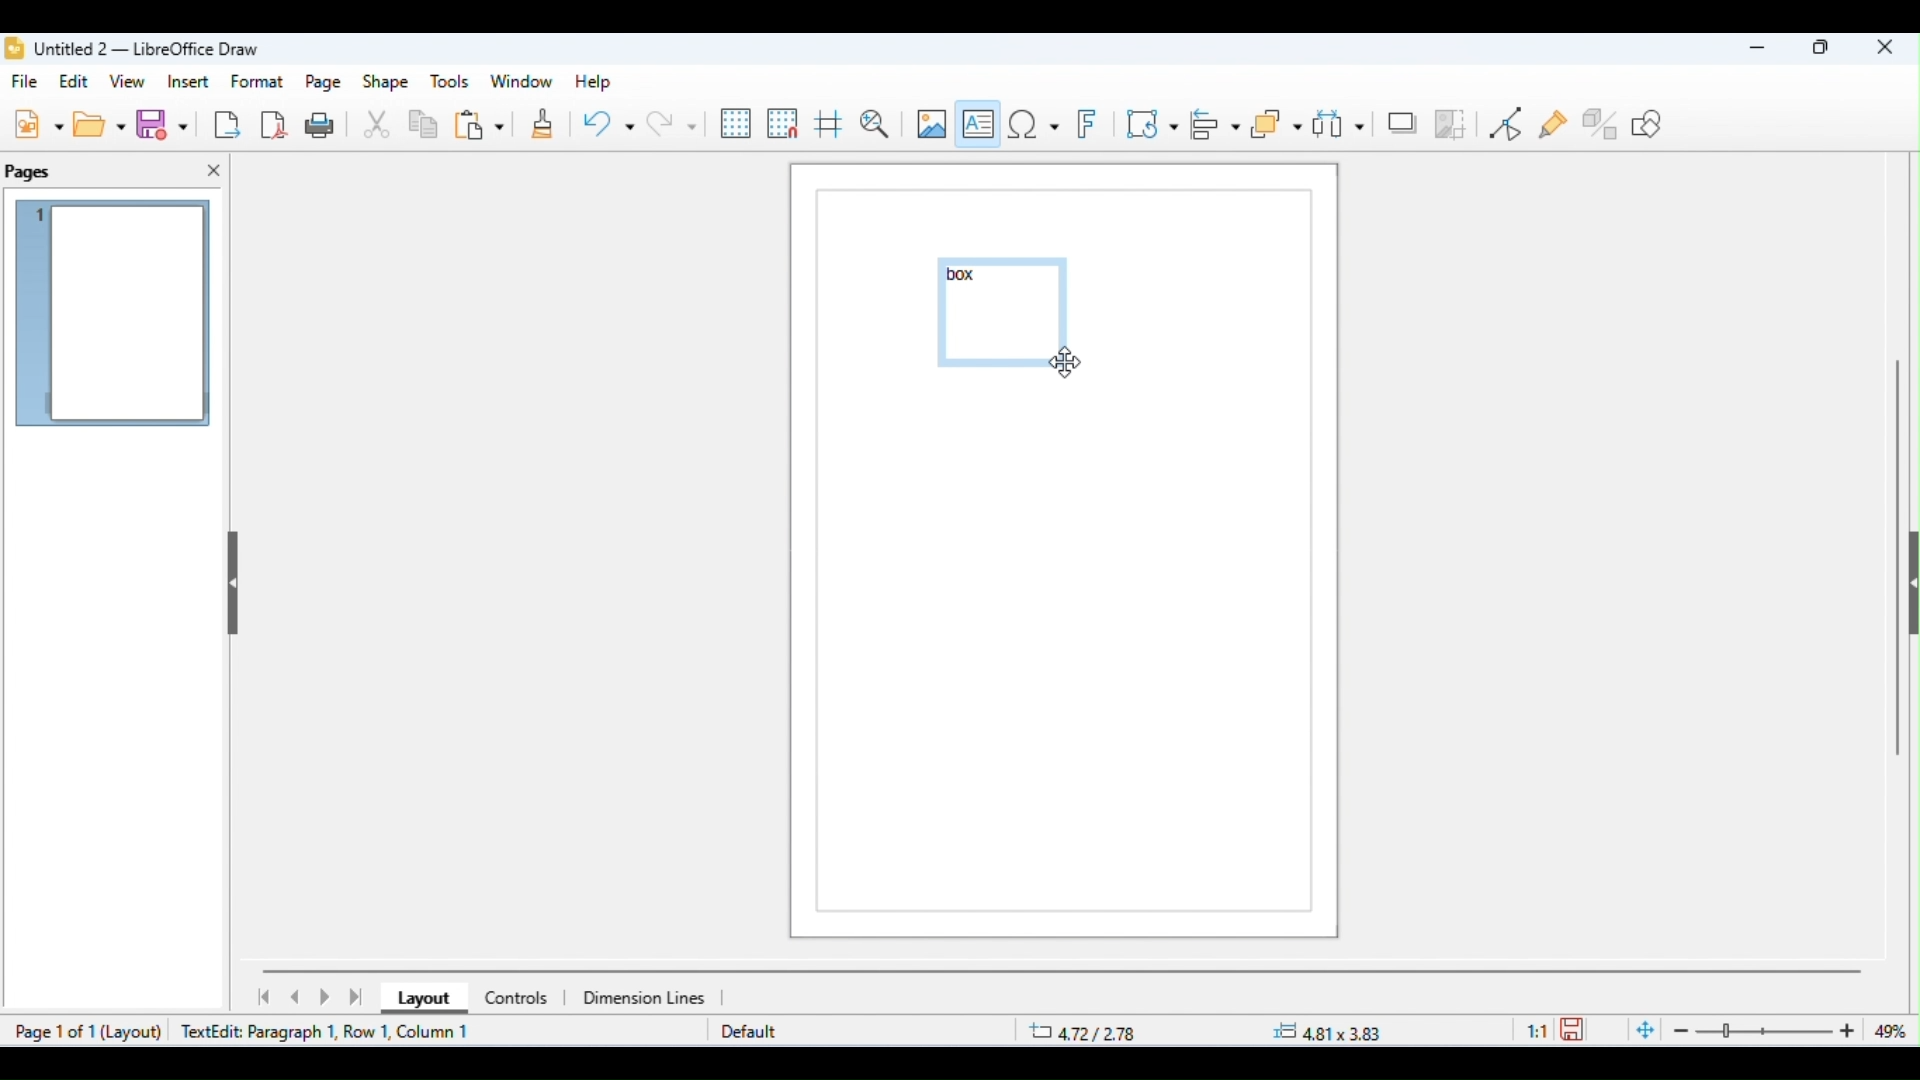 The image size is (1920, 1080). What do you see at coordinates (325, 83) in the screenshot?
I see `page` at bounding box center [325, 83].